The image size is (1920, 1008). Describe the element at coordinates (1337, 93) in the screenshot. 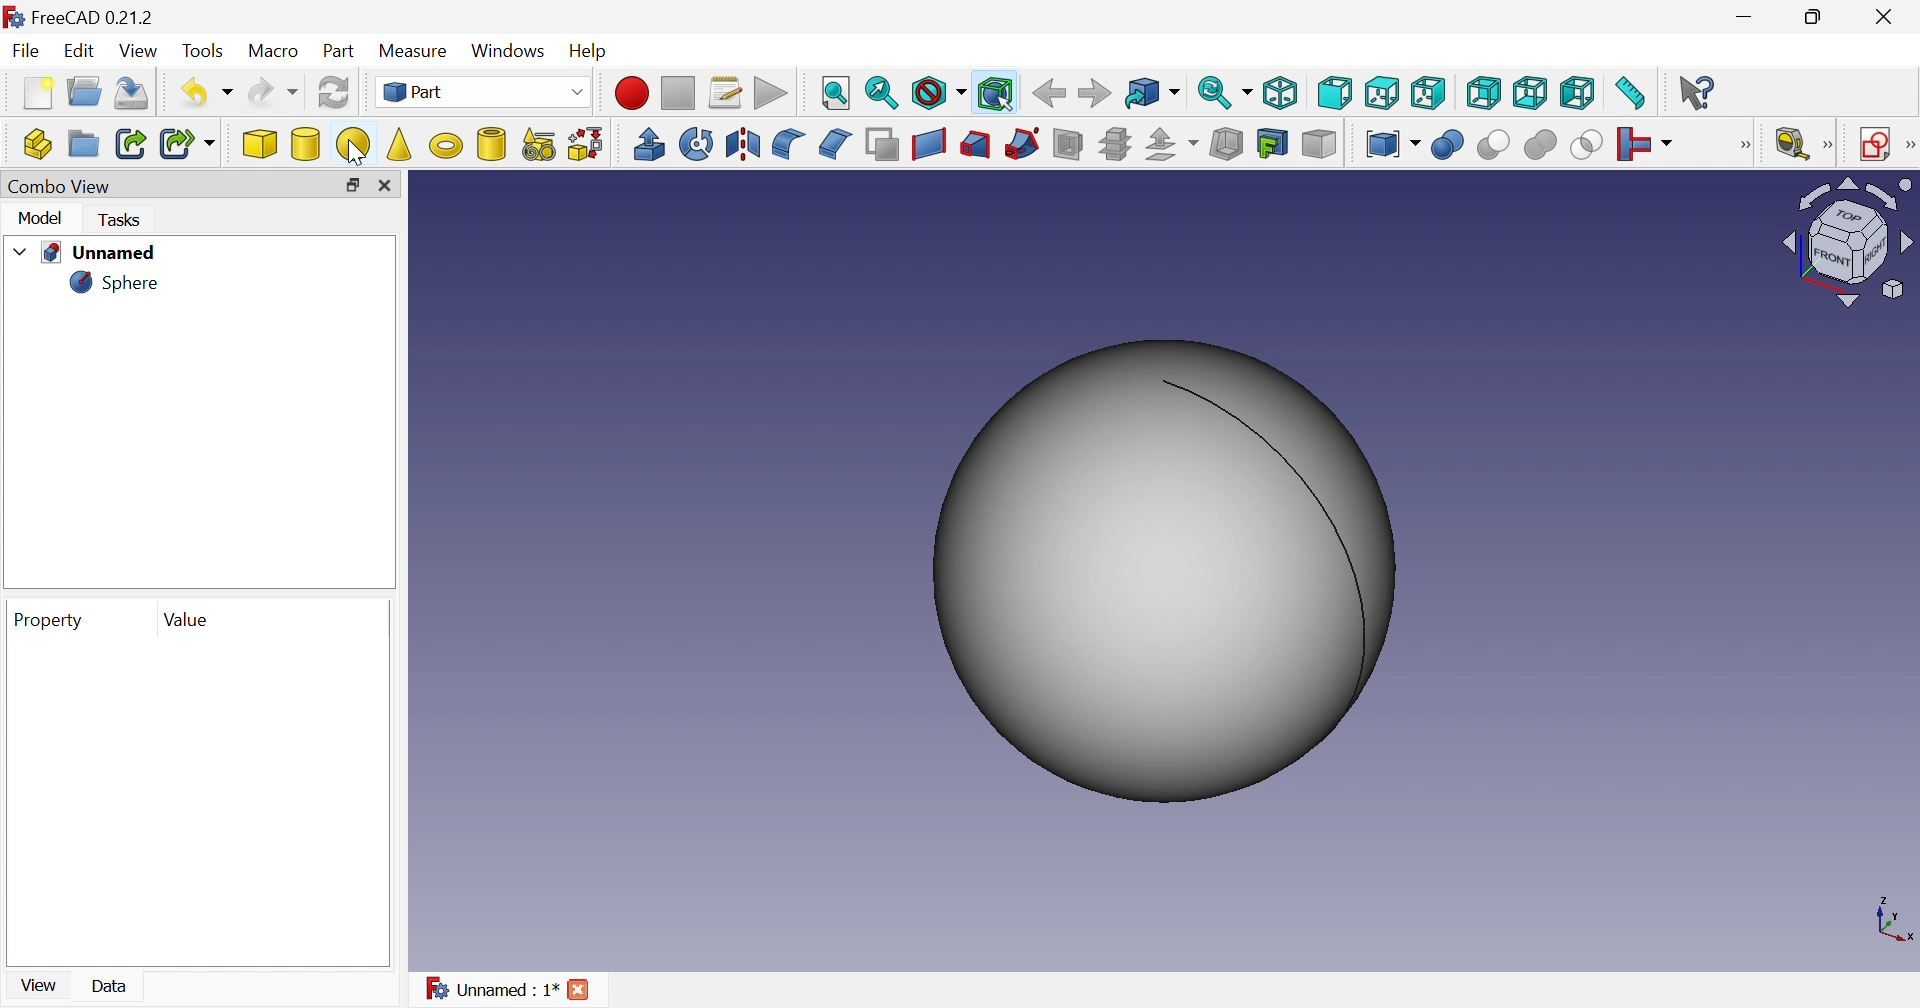

I see `Front` at that location.